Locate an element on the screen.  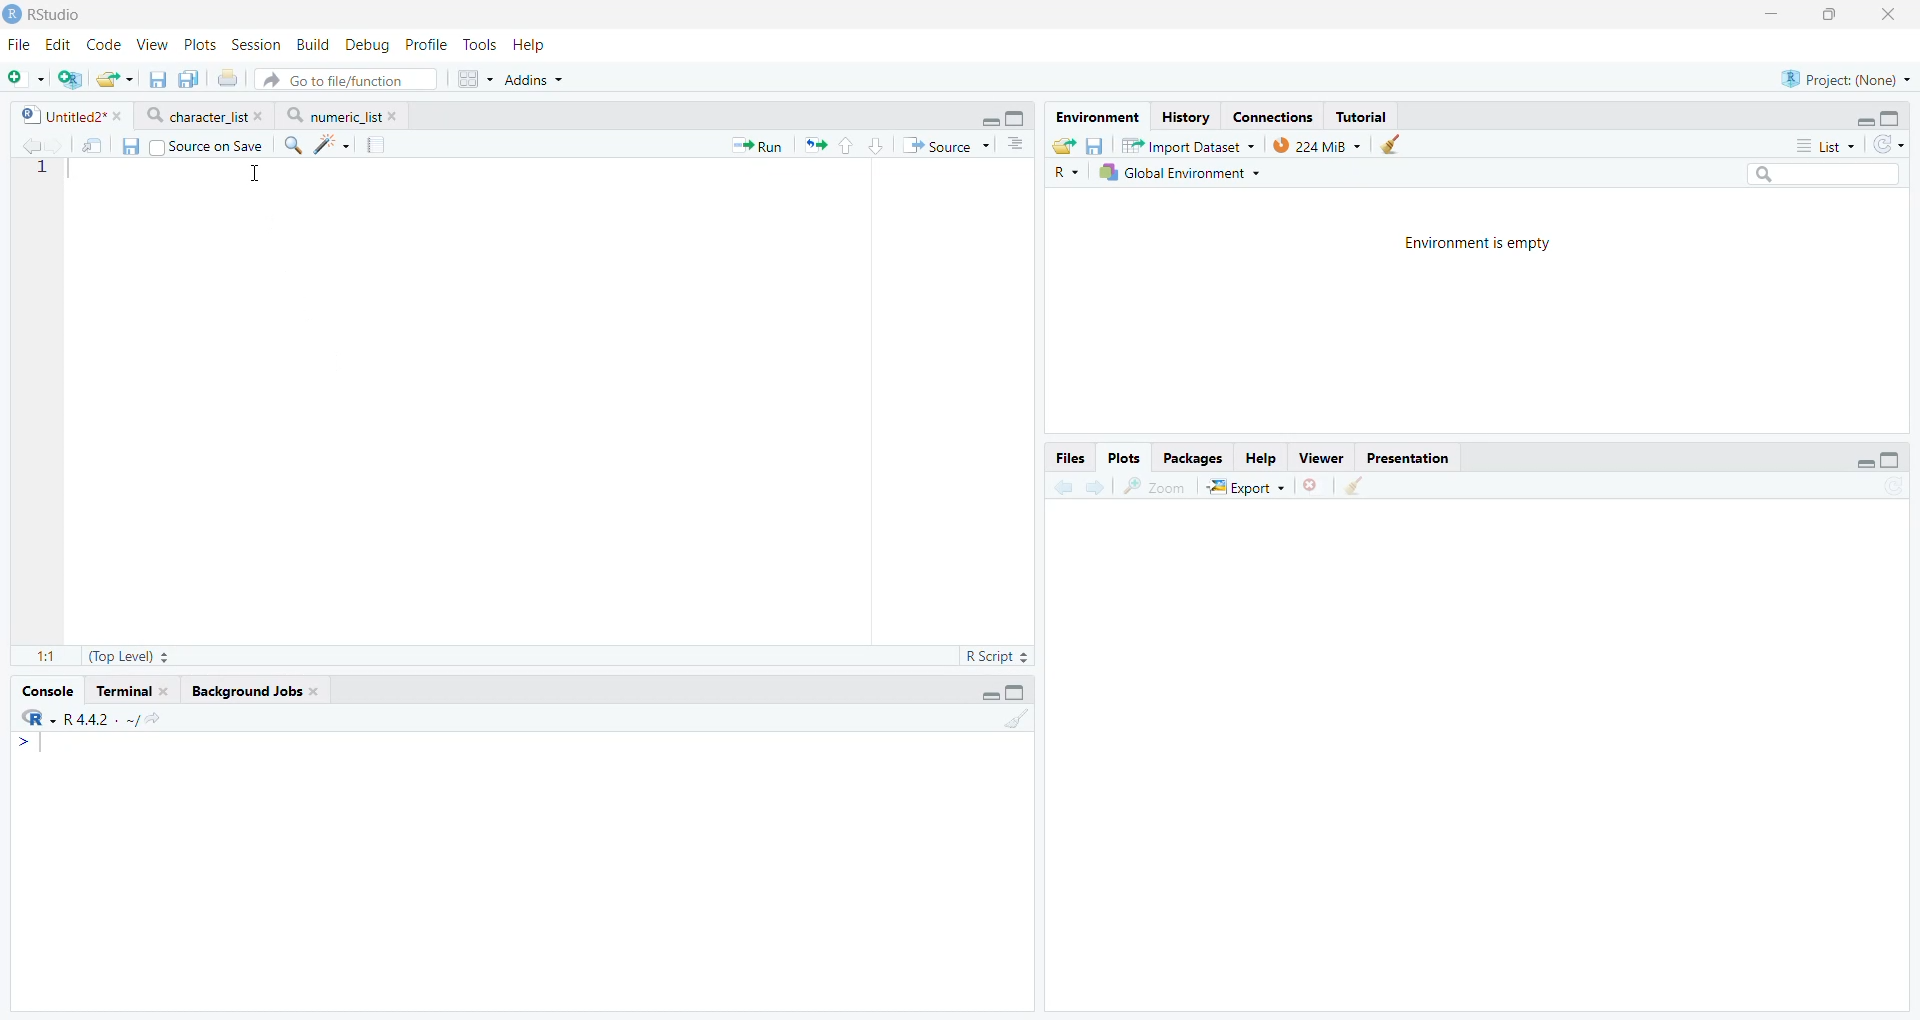
Presentation is located at coordinates (1407, 458).